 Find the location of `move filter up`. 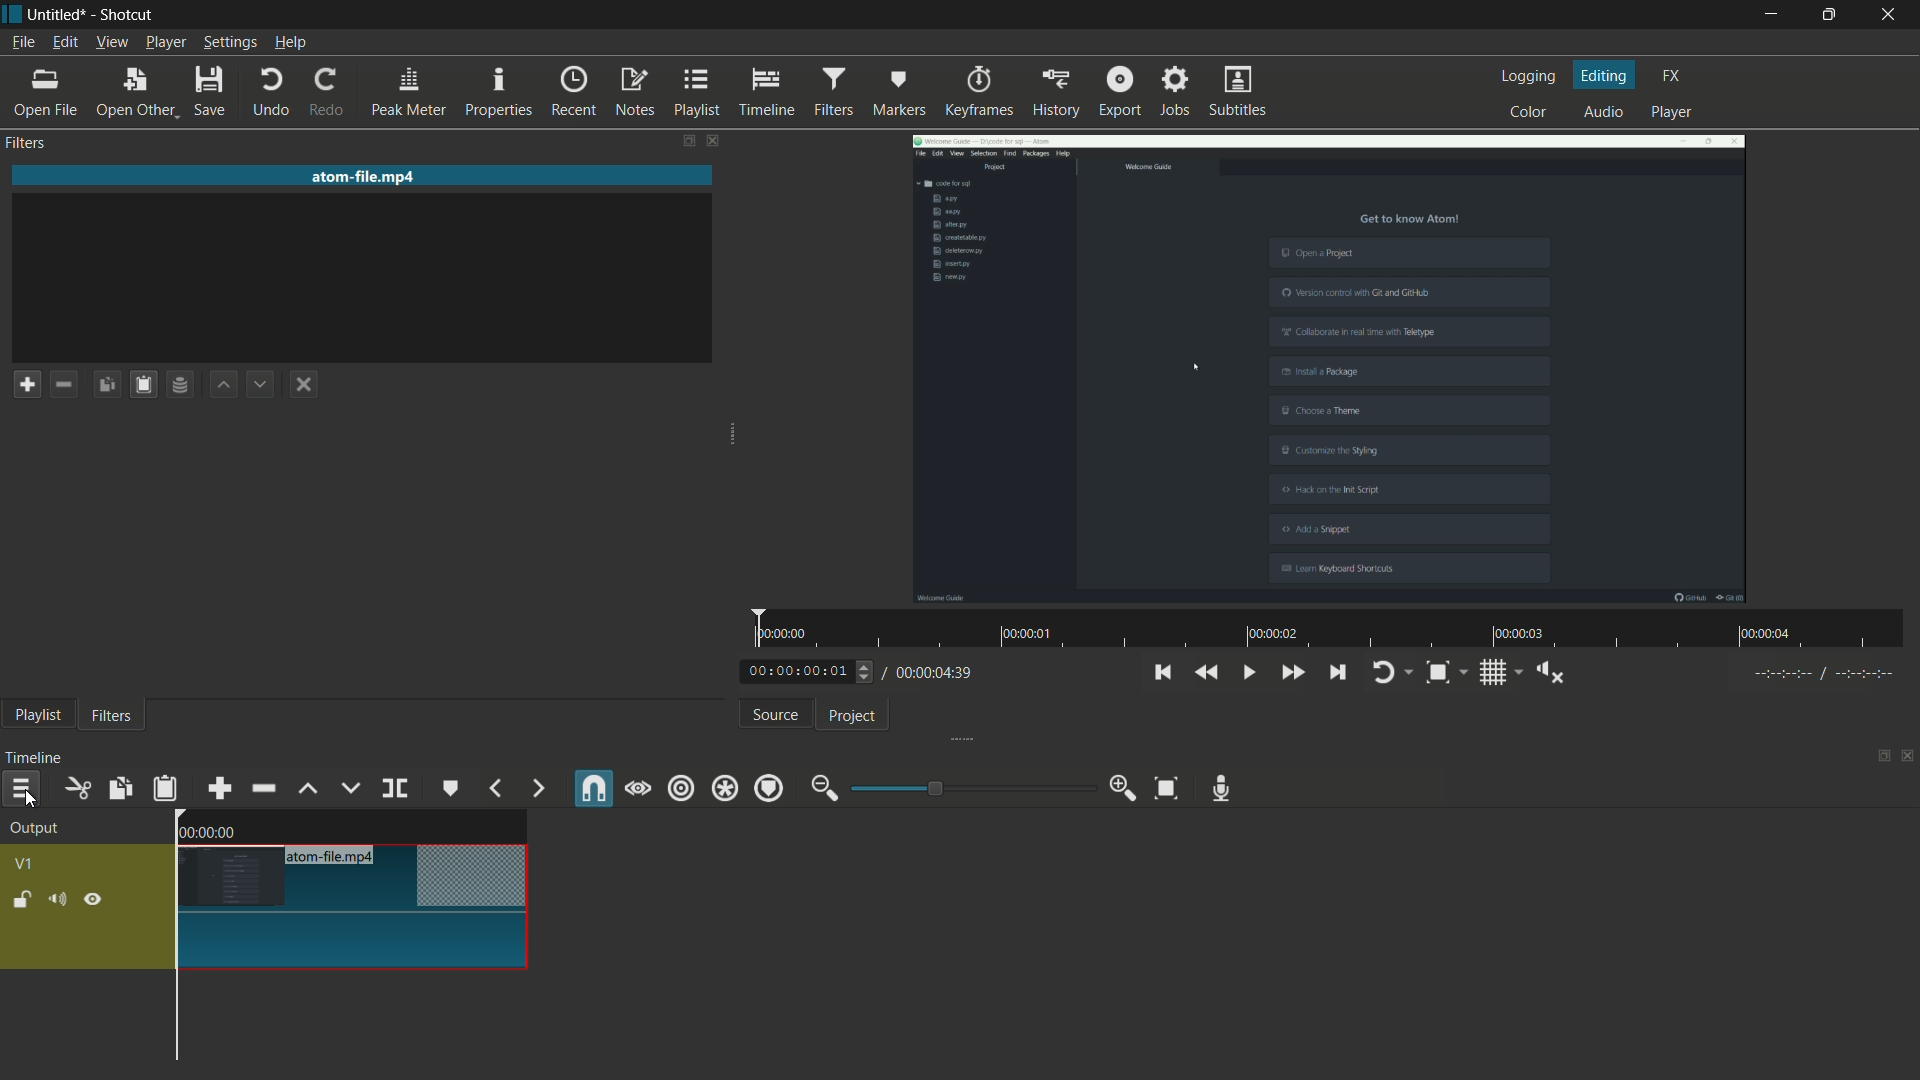

move filter up is located at coordinates (224, 386).